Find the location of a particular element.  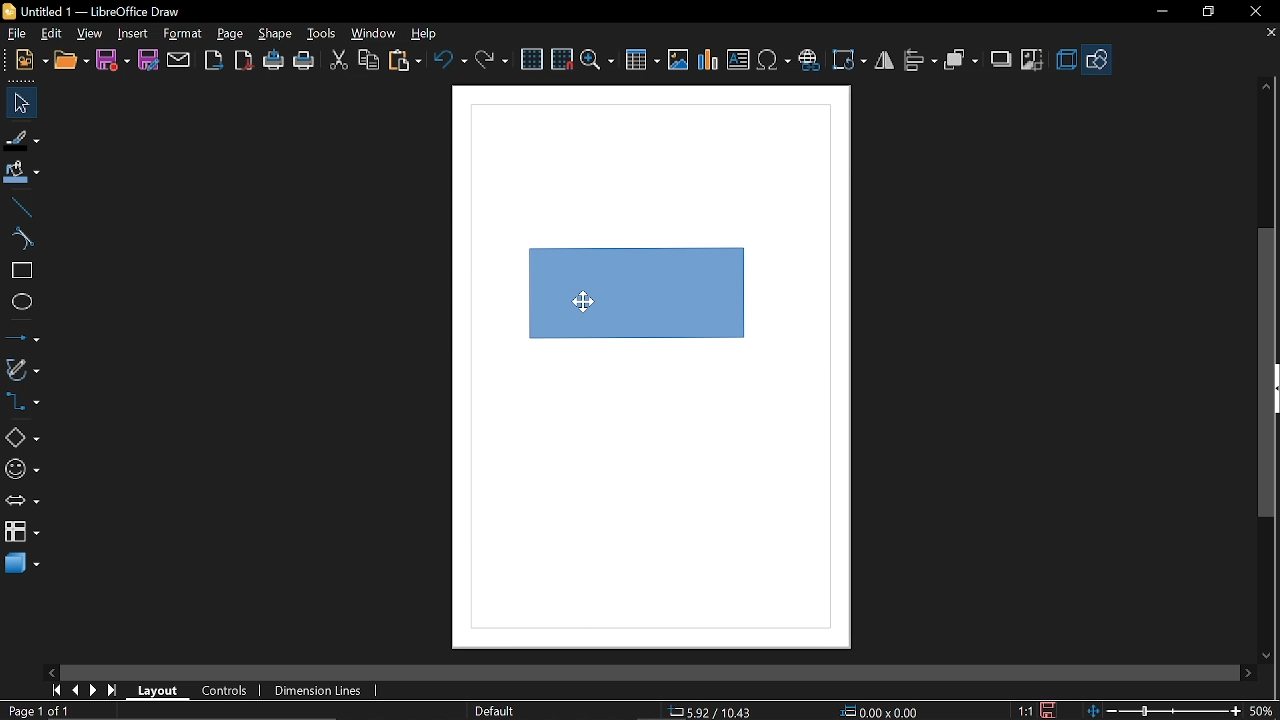

Untitled 1 - LibreOffice Draw is located at coordinates (91, 10).